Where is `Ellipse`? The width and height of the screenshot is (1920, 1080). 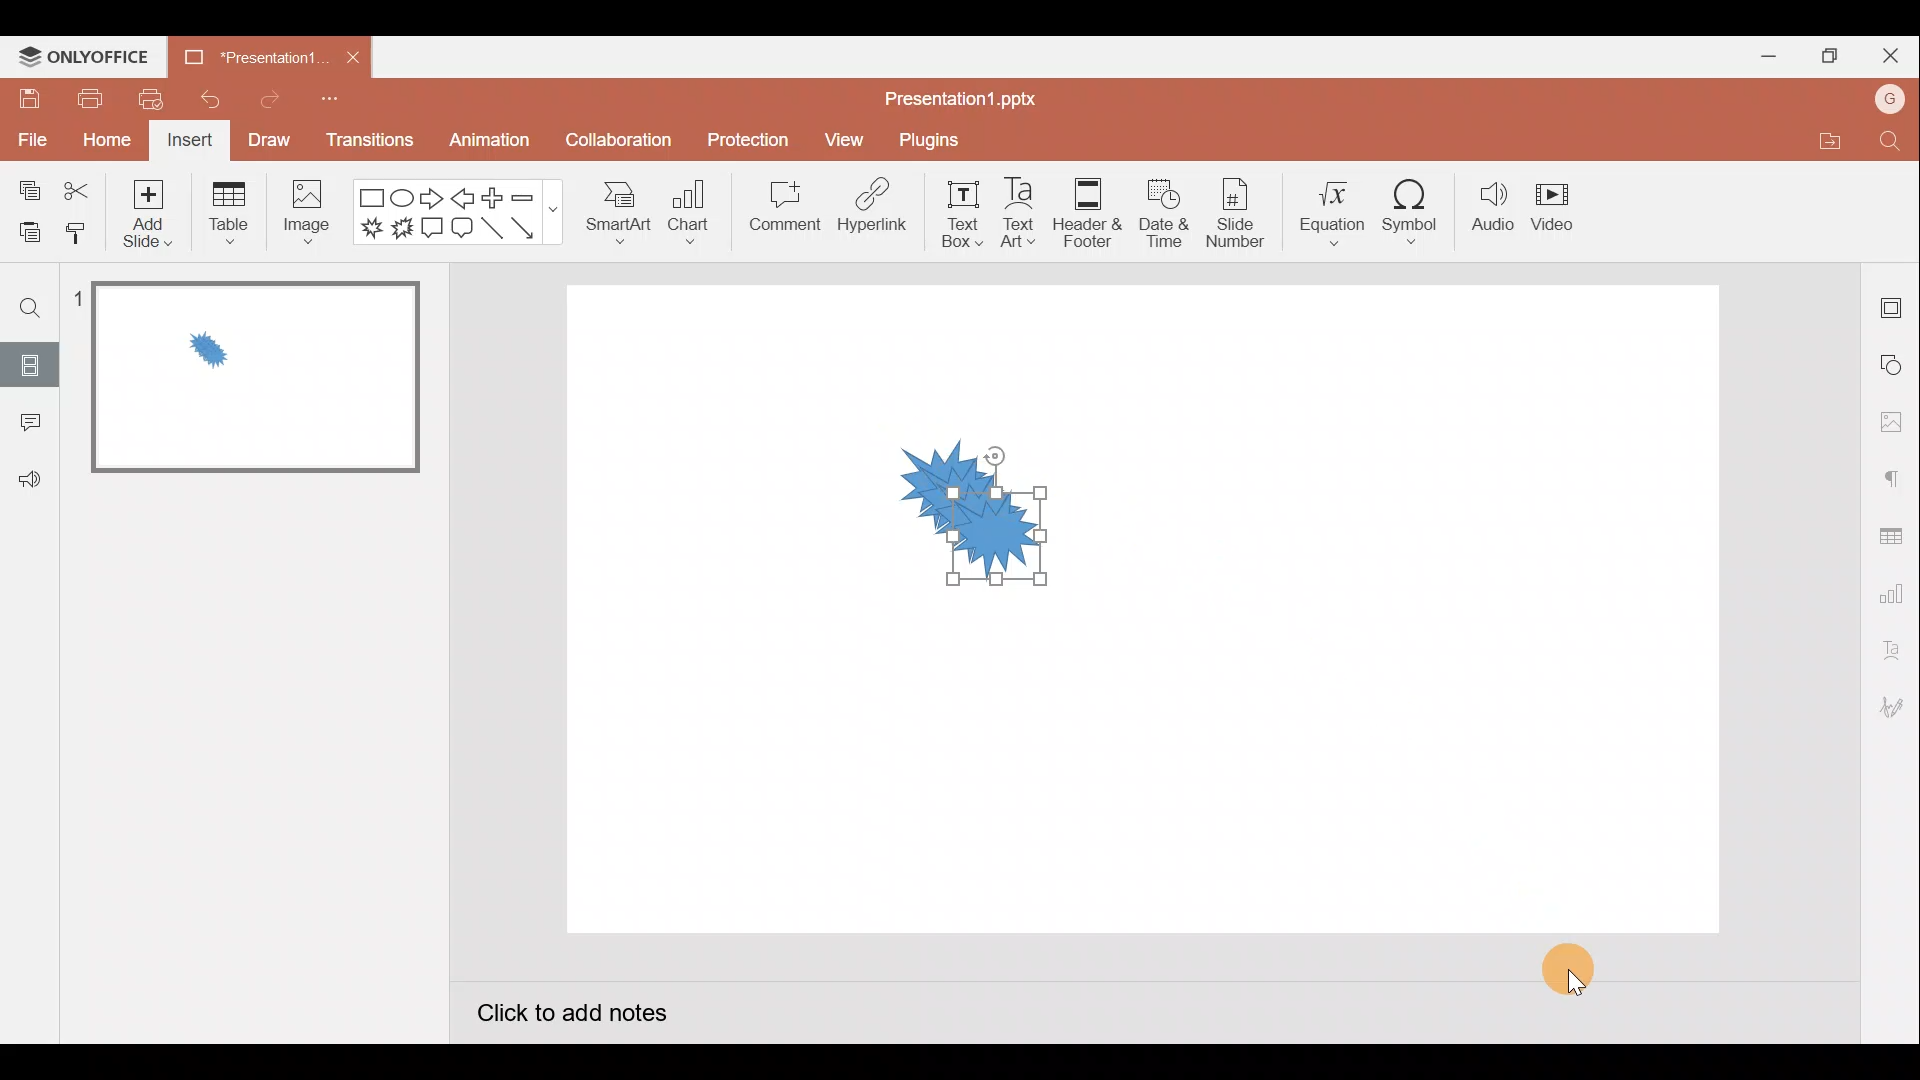
Ellipse is located at coordinates (406, 199).